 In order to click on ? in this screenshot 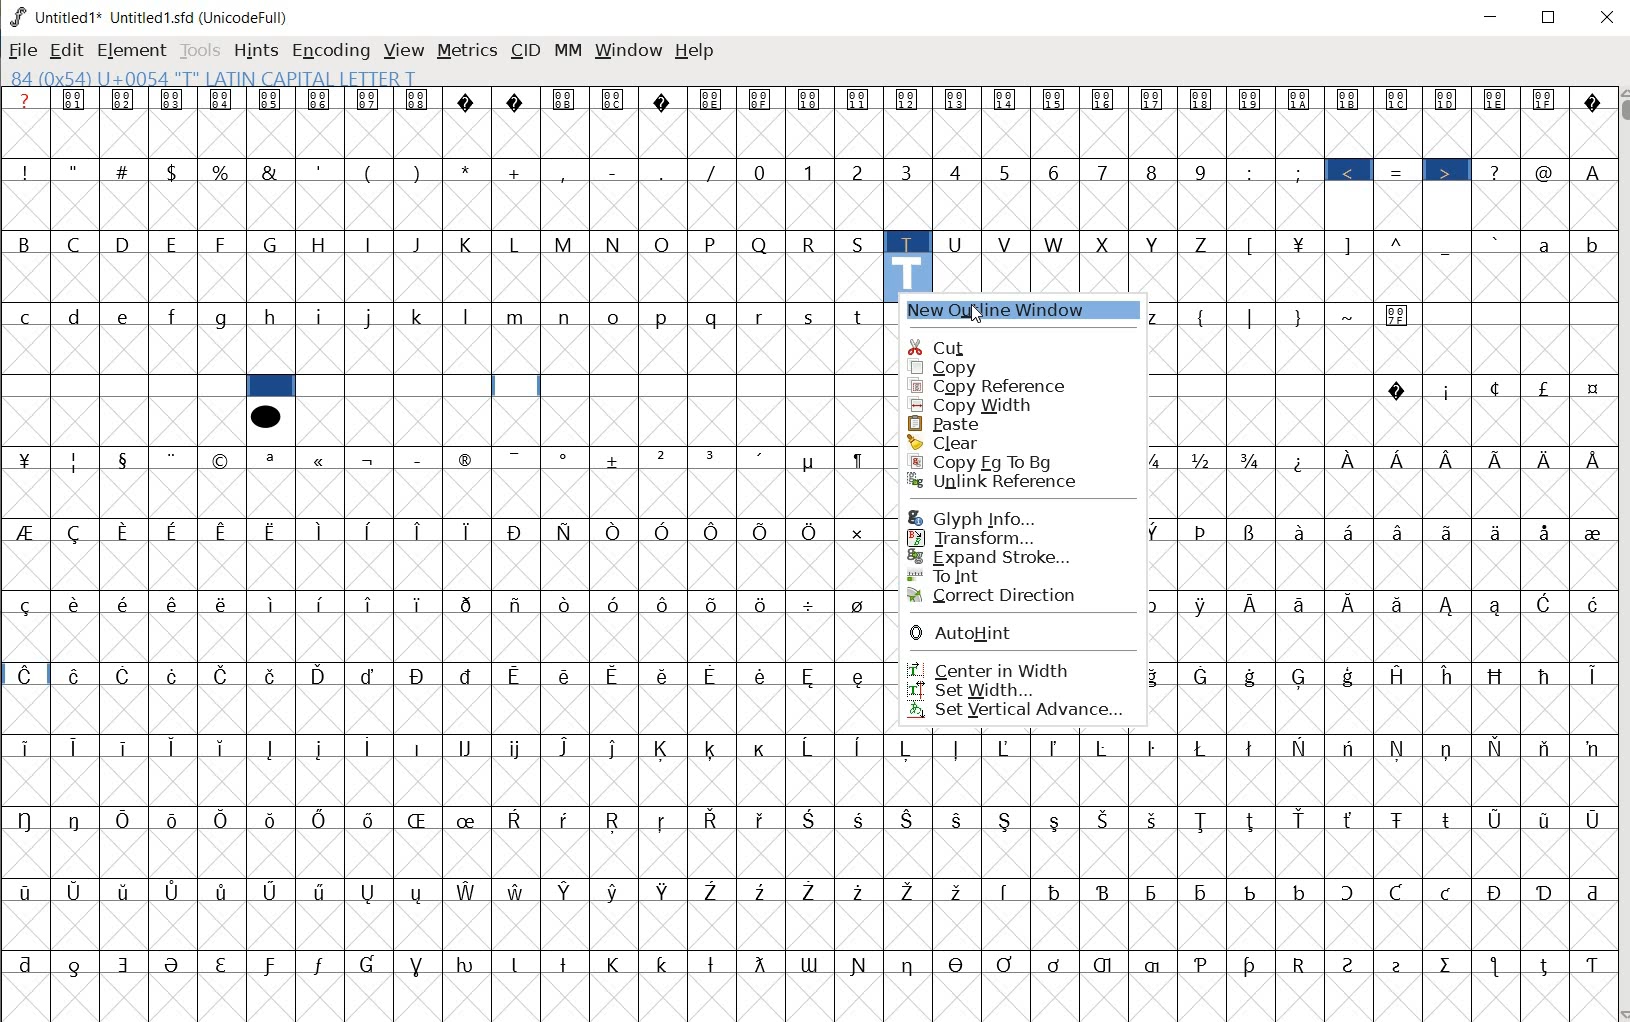, I will do `click(28, 100)`.